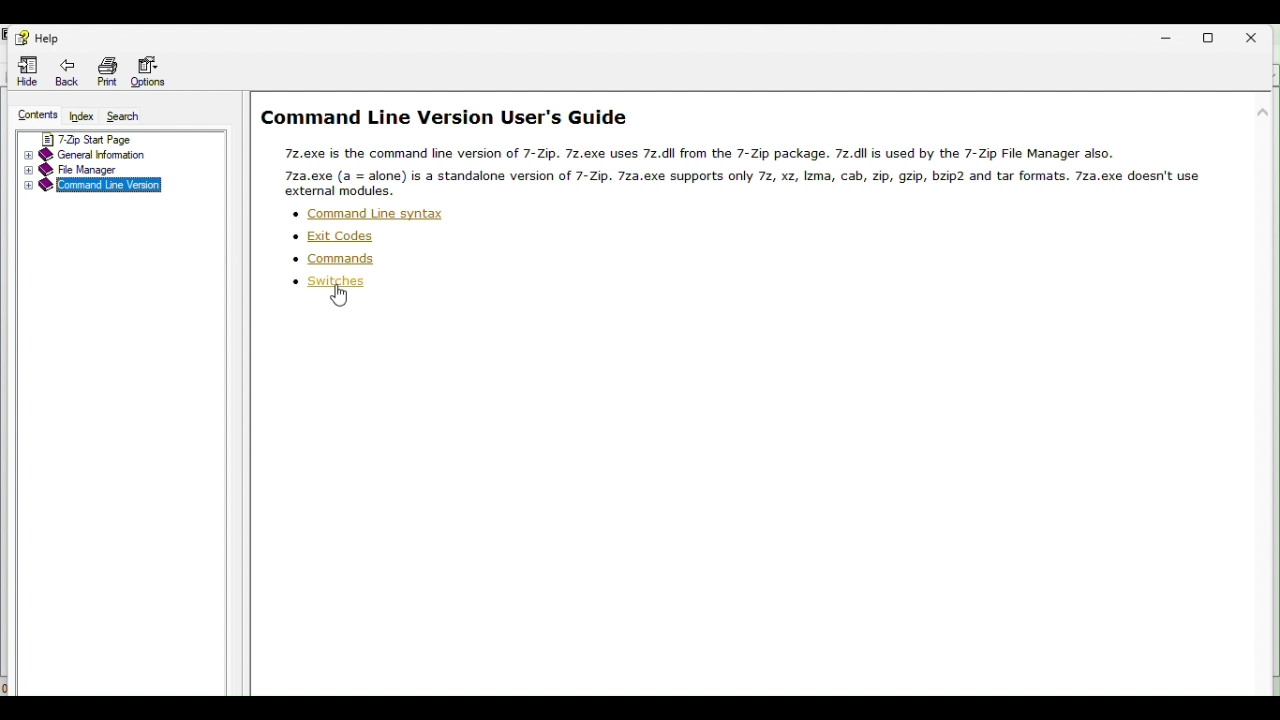  What do you see at coordinates (26, 189) in the screenshot?
I see `expand` at bounding box center [26, 189].